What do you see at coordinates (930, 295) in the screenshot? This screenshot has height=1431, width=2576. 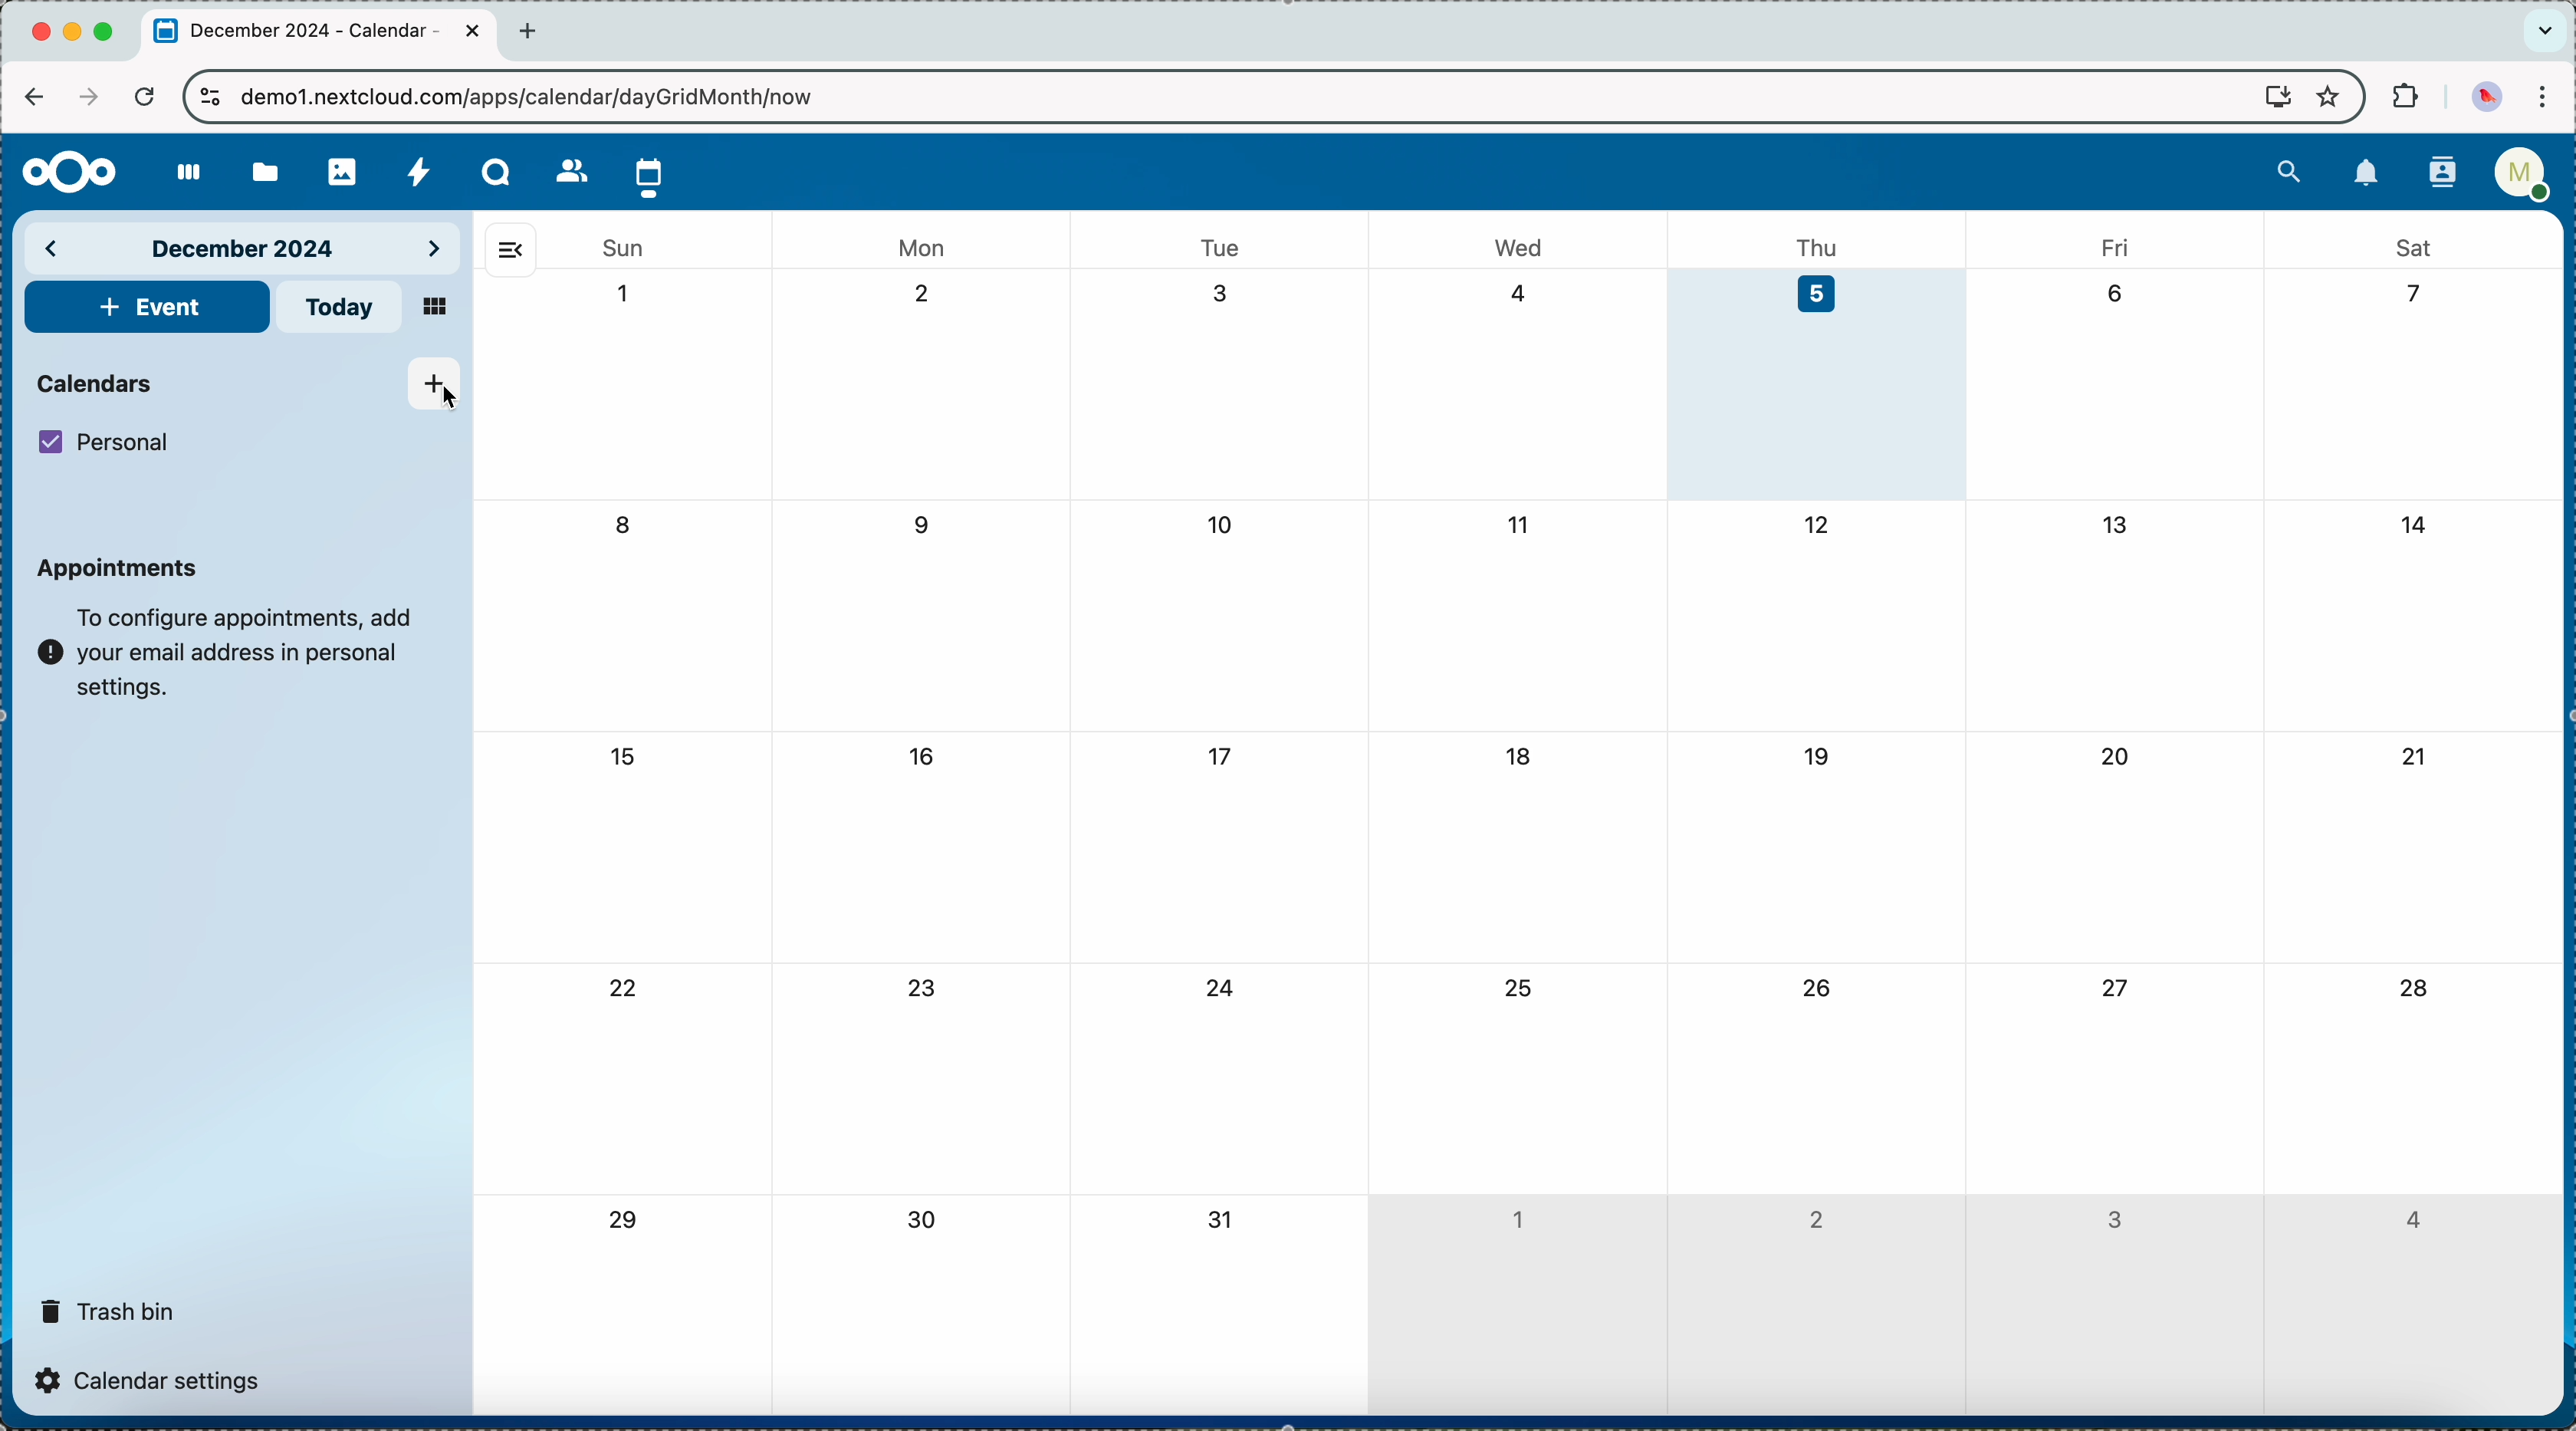 I see `2` at bounding box center [930, 295].